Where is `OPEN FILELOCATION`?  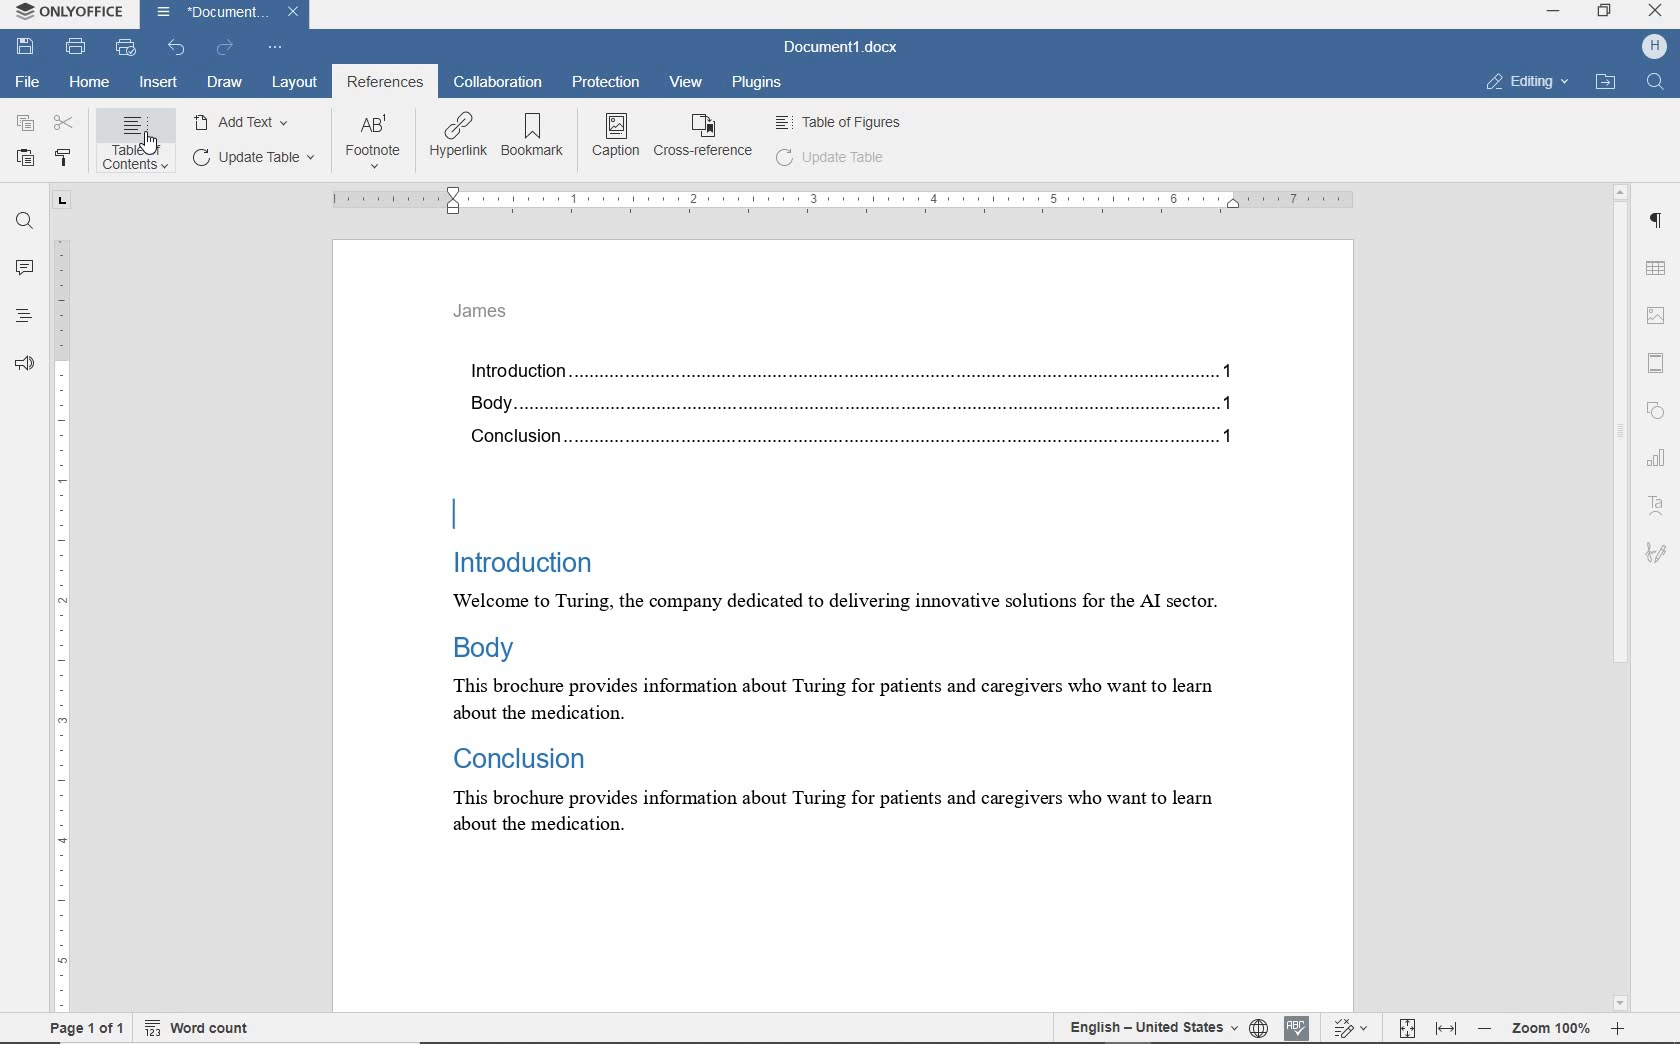
OPEN FILELOCATION is located at coordinates (1603, 83).